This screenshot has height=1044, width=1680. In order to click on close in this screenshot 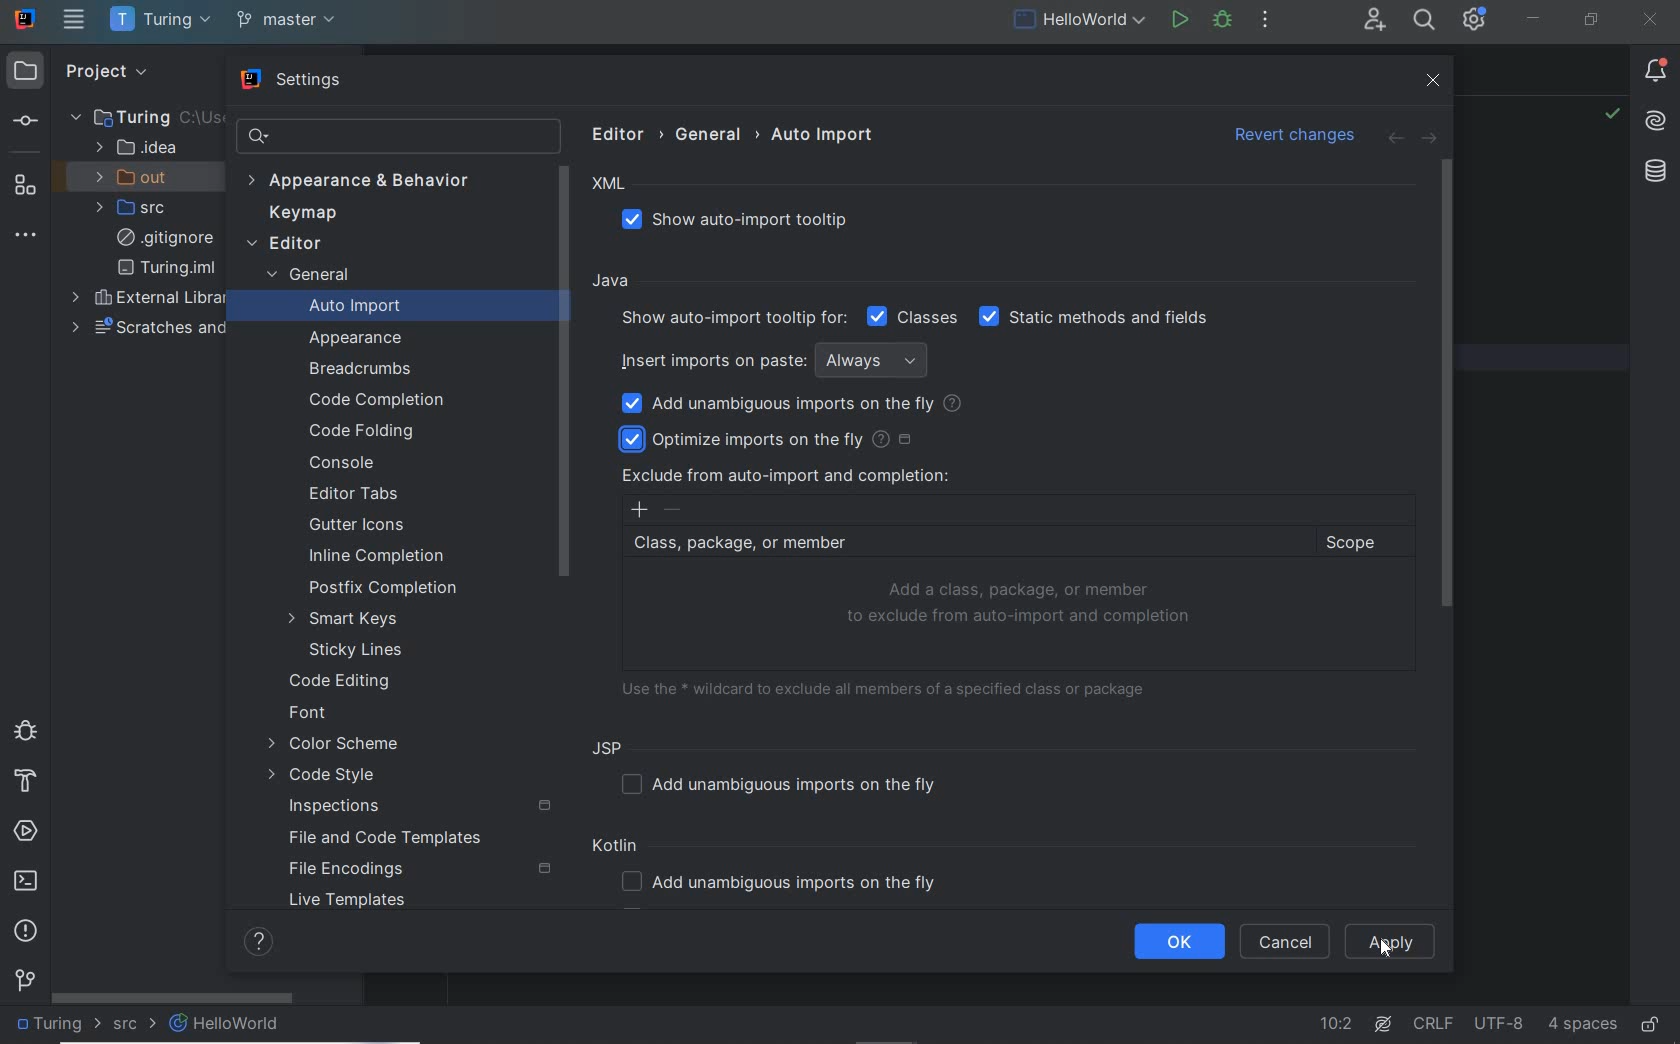, I will do `click(1436, 81)`.